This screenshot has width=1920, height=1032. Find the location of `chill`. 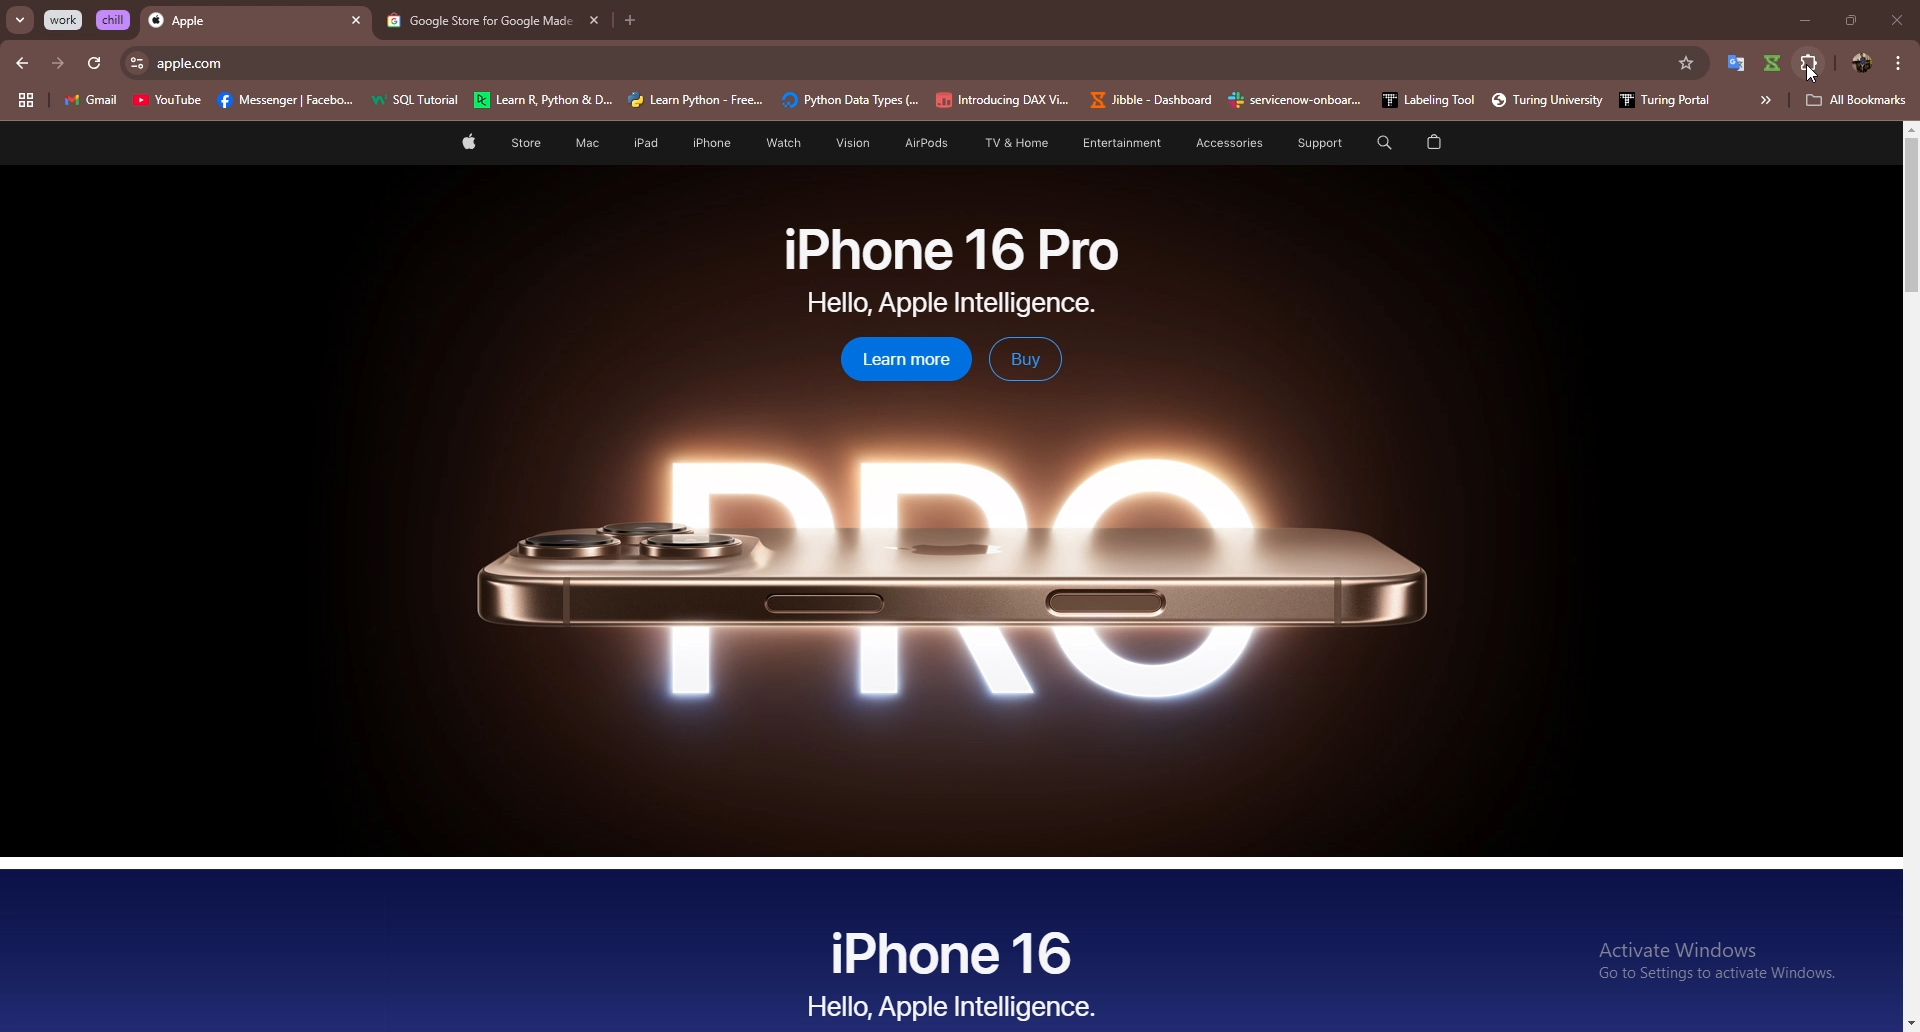

chill is located at coordinates (115, 19).